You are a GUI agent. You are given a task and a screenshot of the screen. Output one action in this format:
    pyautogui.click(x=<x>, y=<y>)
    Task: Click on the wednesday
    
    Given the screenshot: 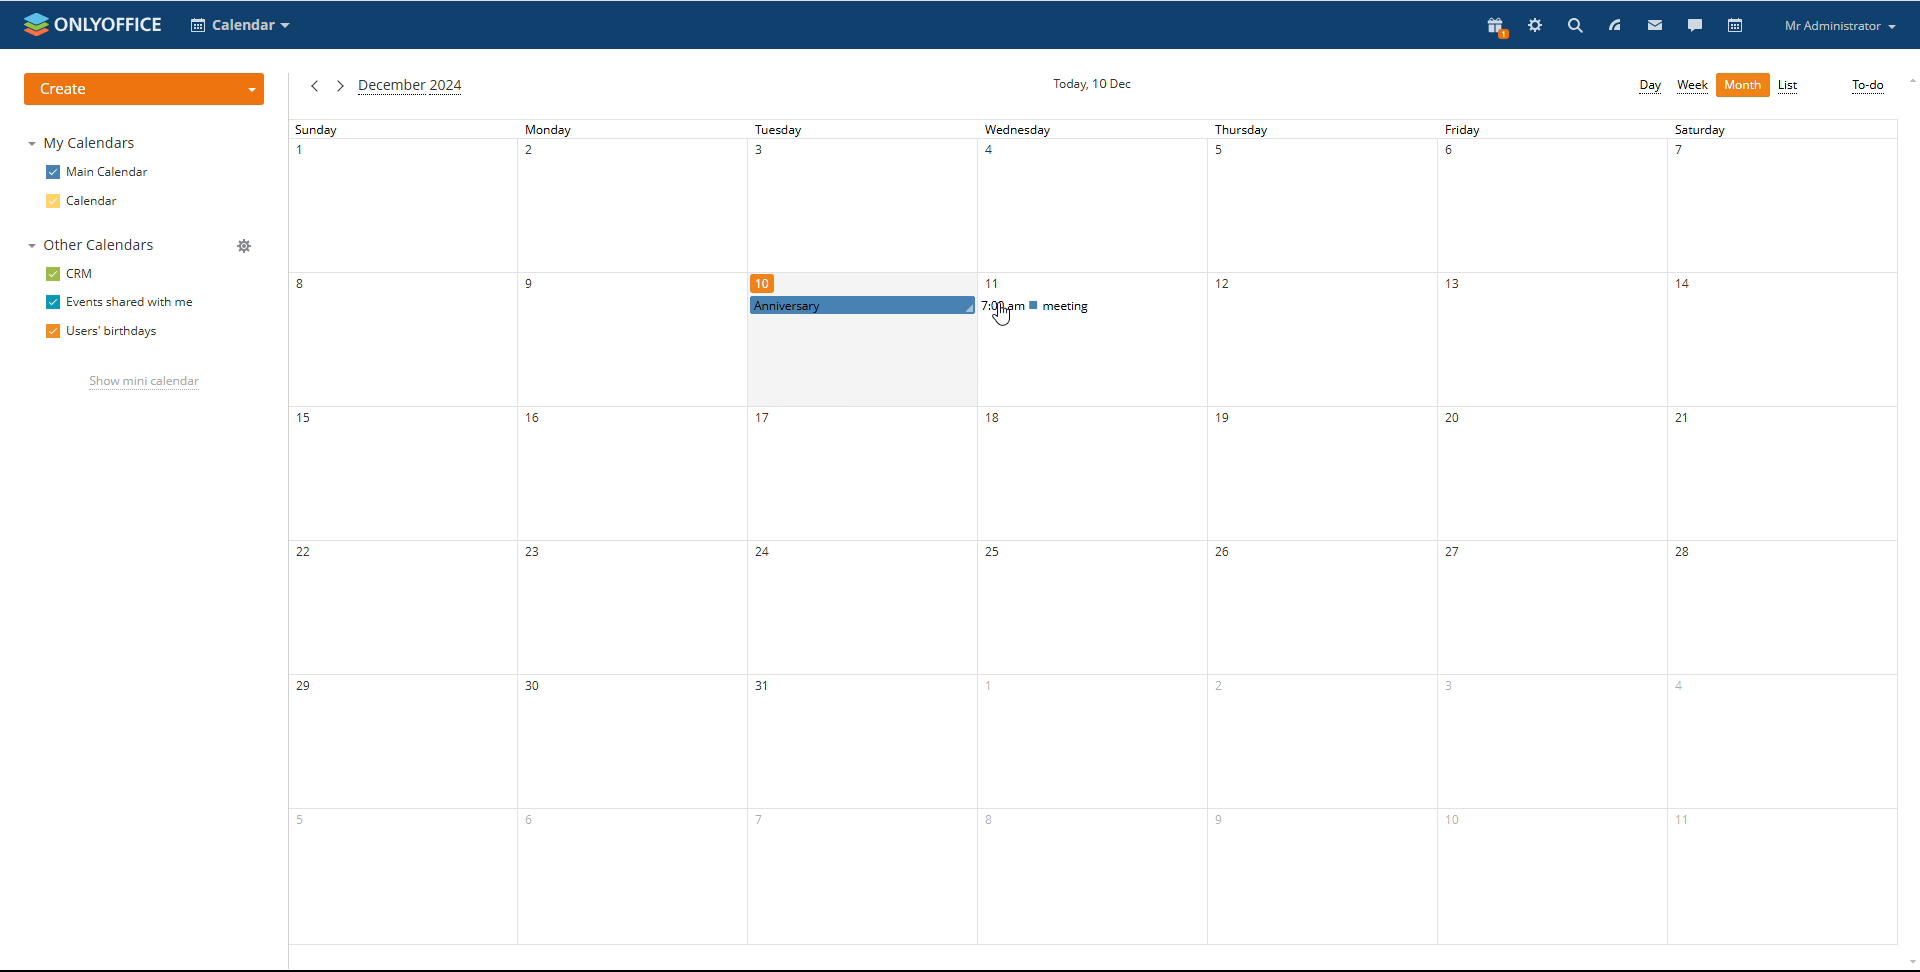 What is the action you would take?
    pyautogui.click(x=1089, y=208)
    